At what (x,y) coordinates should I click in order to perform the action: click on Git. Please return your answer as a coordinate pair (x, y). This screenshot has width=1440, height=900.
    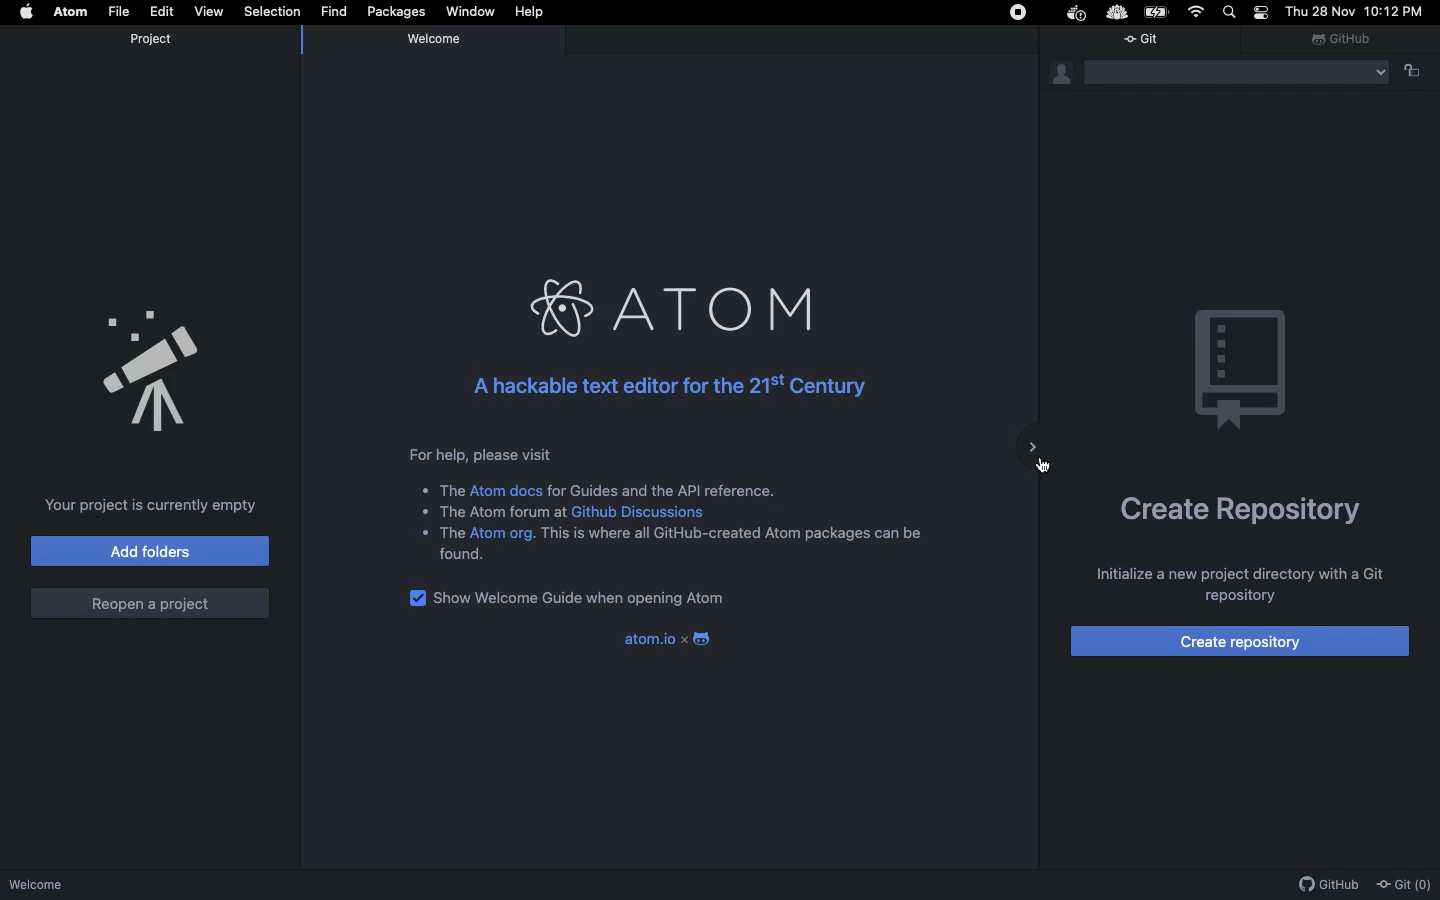
    Looking at the image, I should click on (1151, 44).